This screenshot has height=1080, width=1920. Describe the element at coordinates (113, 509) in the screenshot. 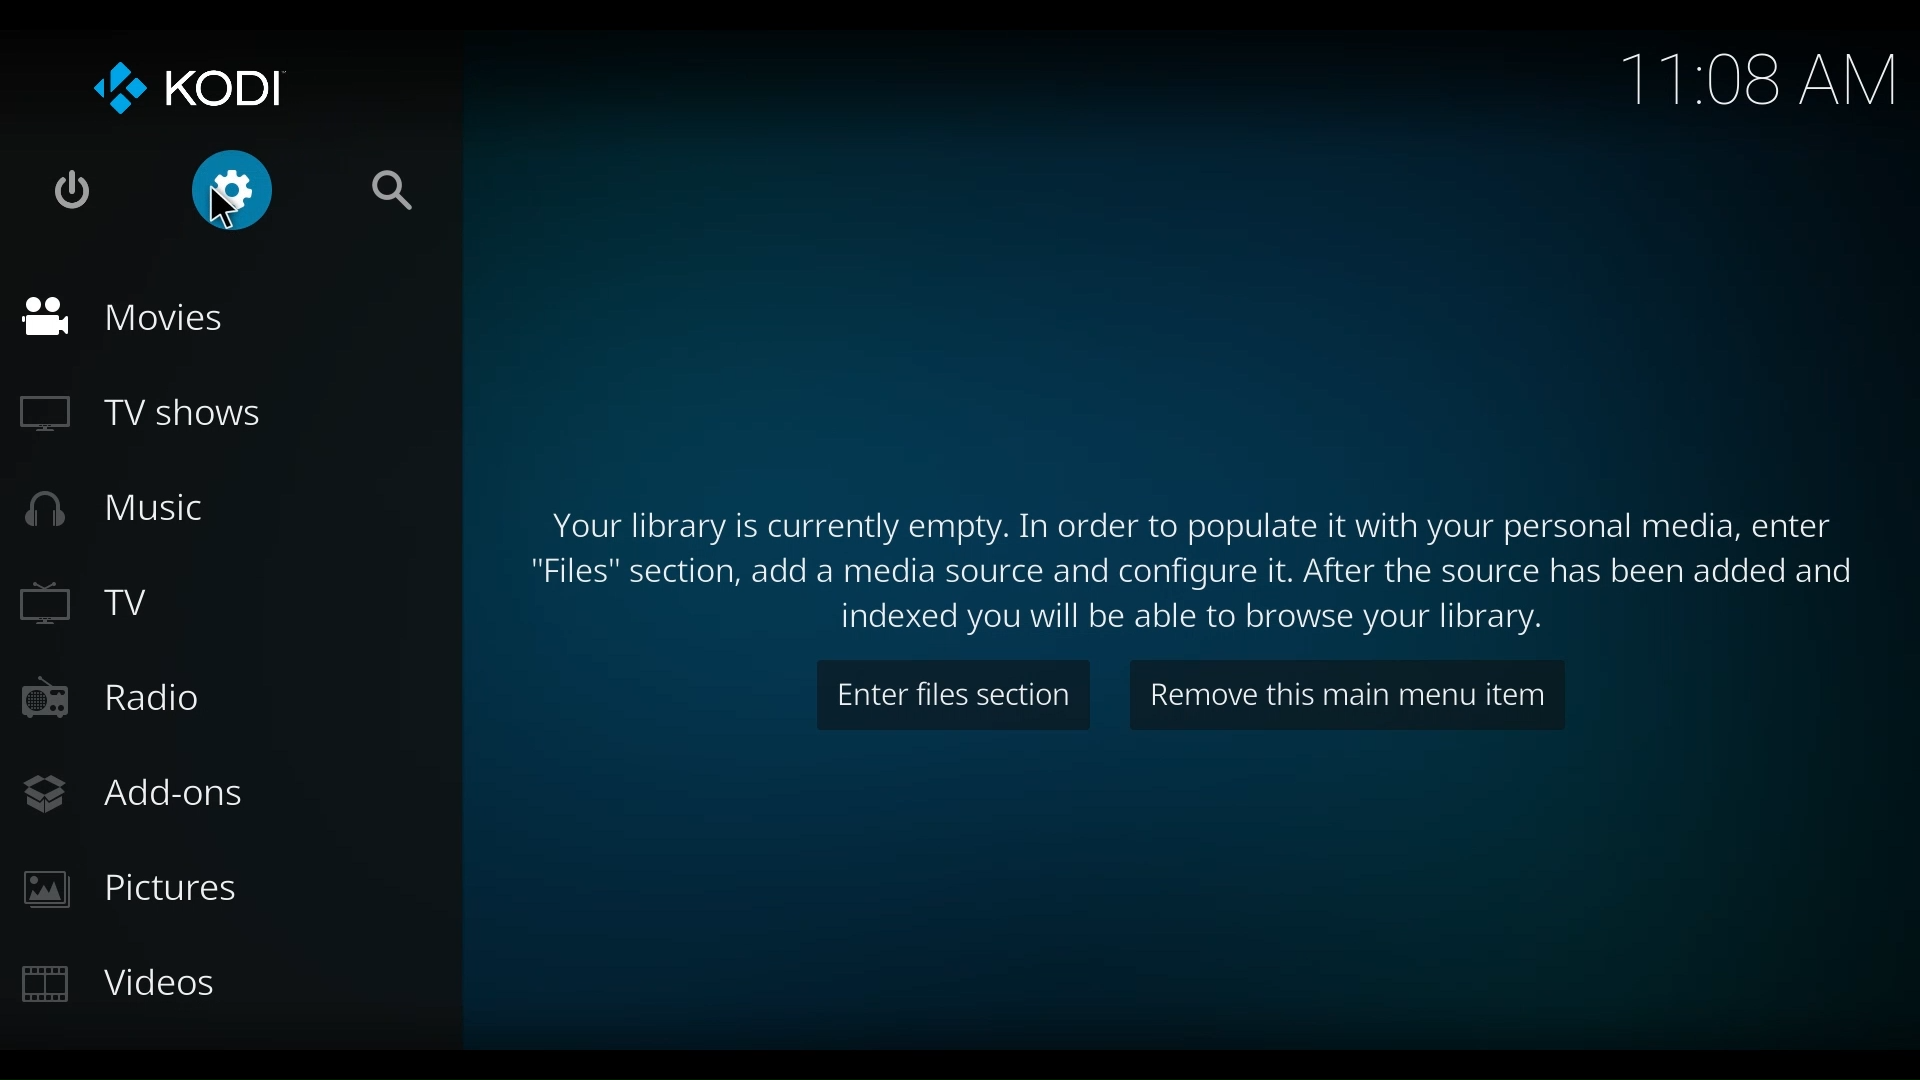

I see `Music` at that location.